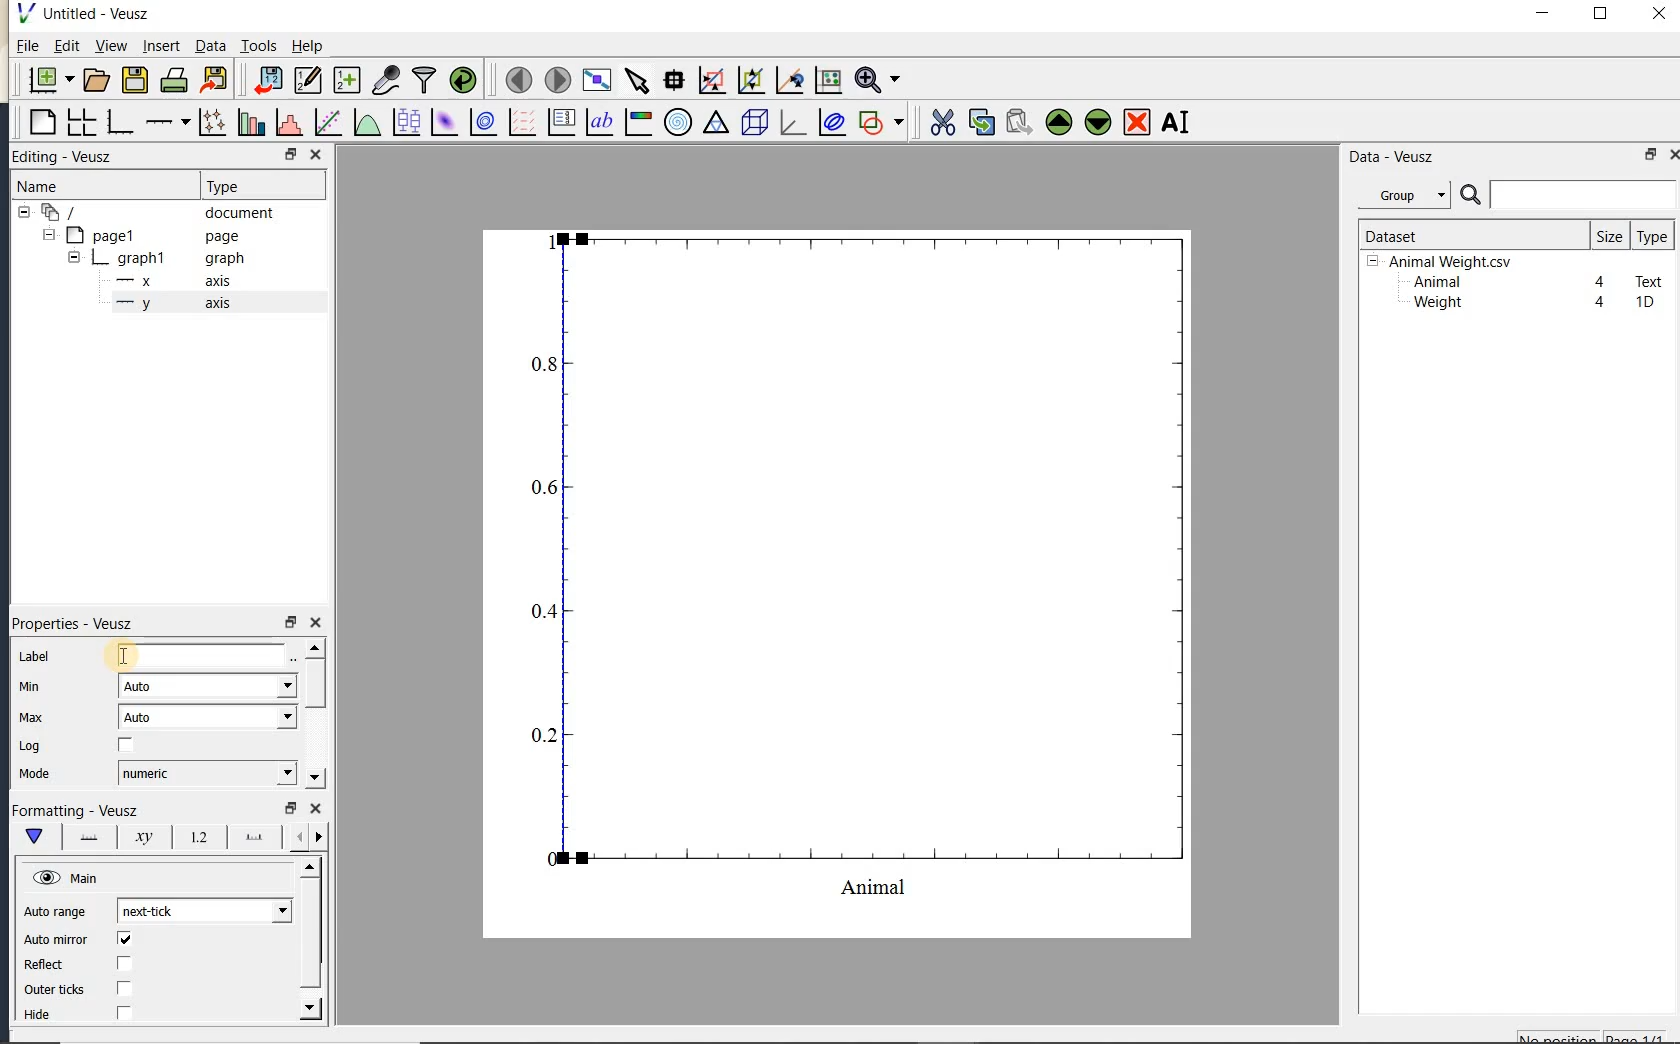  What do you see at coordinates (206, 773) in the screenshot?
I see `Numeric` at bounding box center [206, 773].